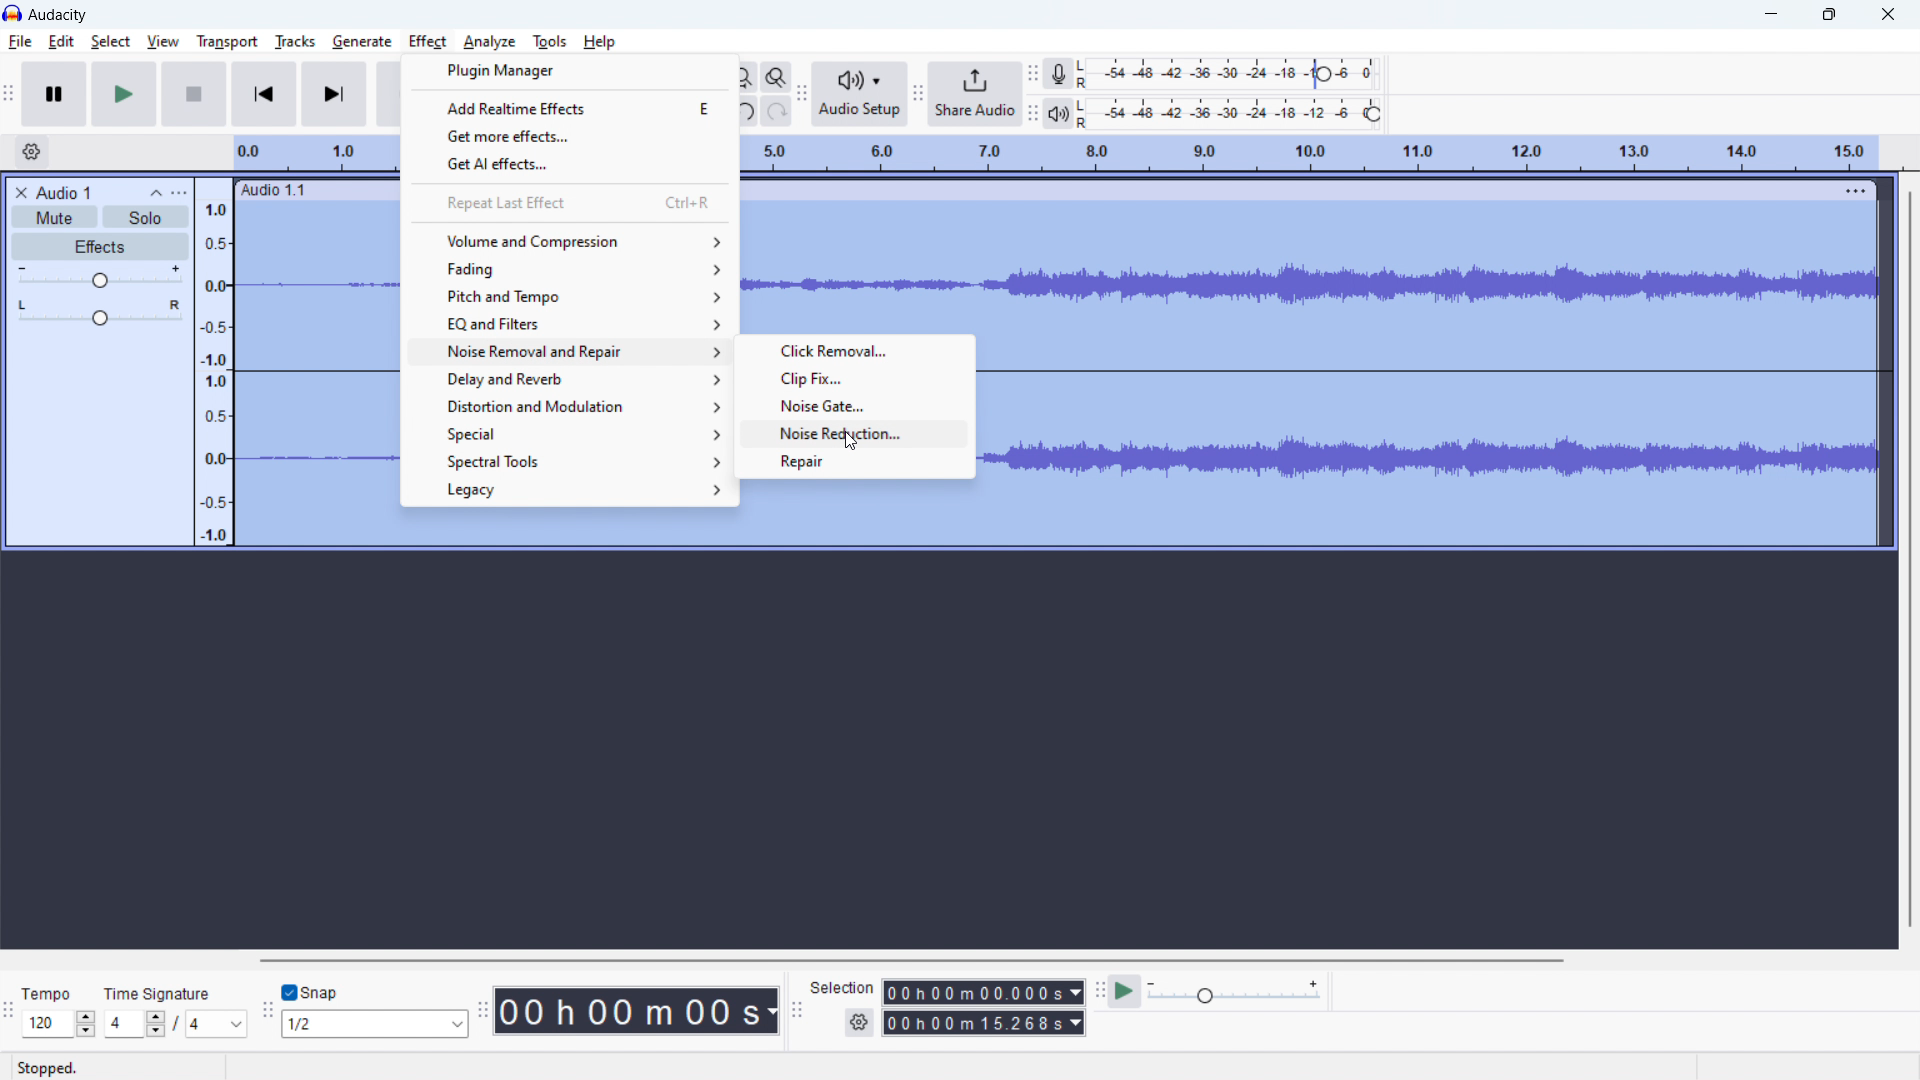 The height and width of the screenshot is (1080, 1920). I want to click on play at speed, so click(1124, 991).